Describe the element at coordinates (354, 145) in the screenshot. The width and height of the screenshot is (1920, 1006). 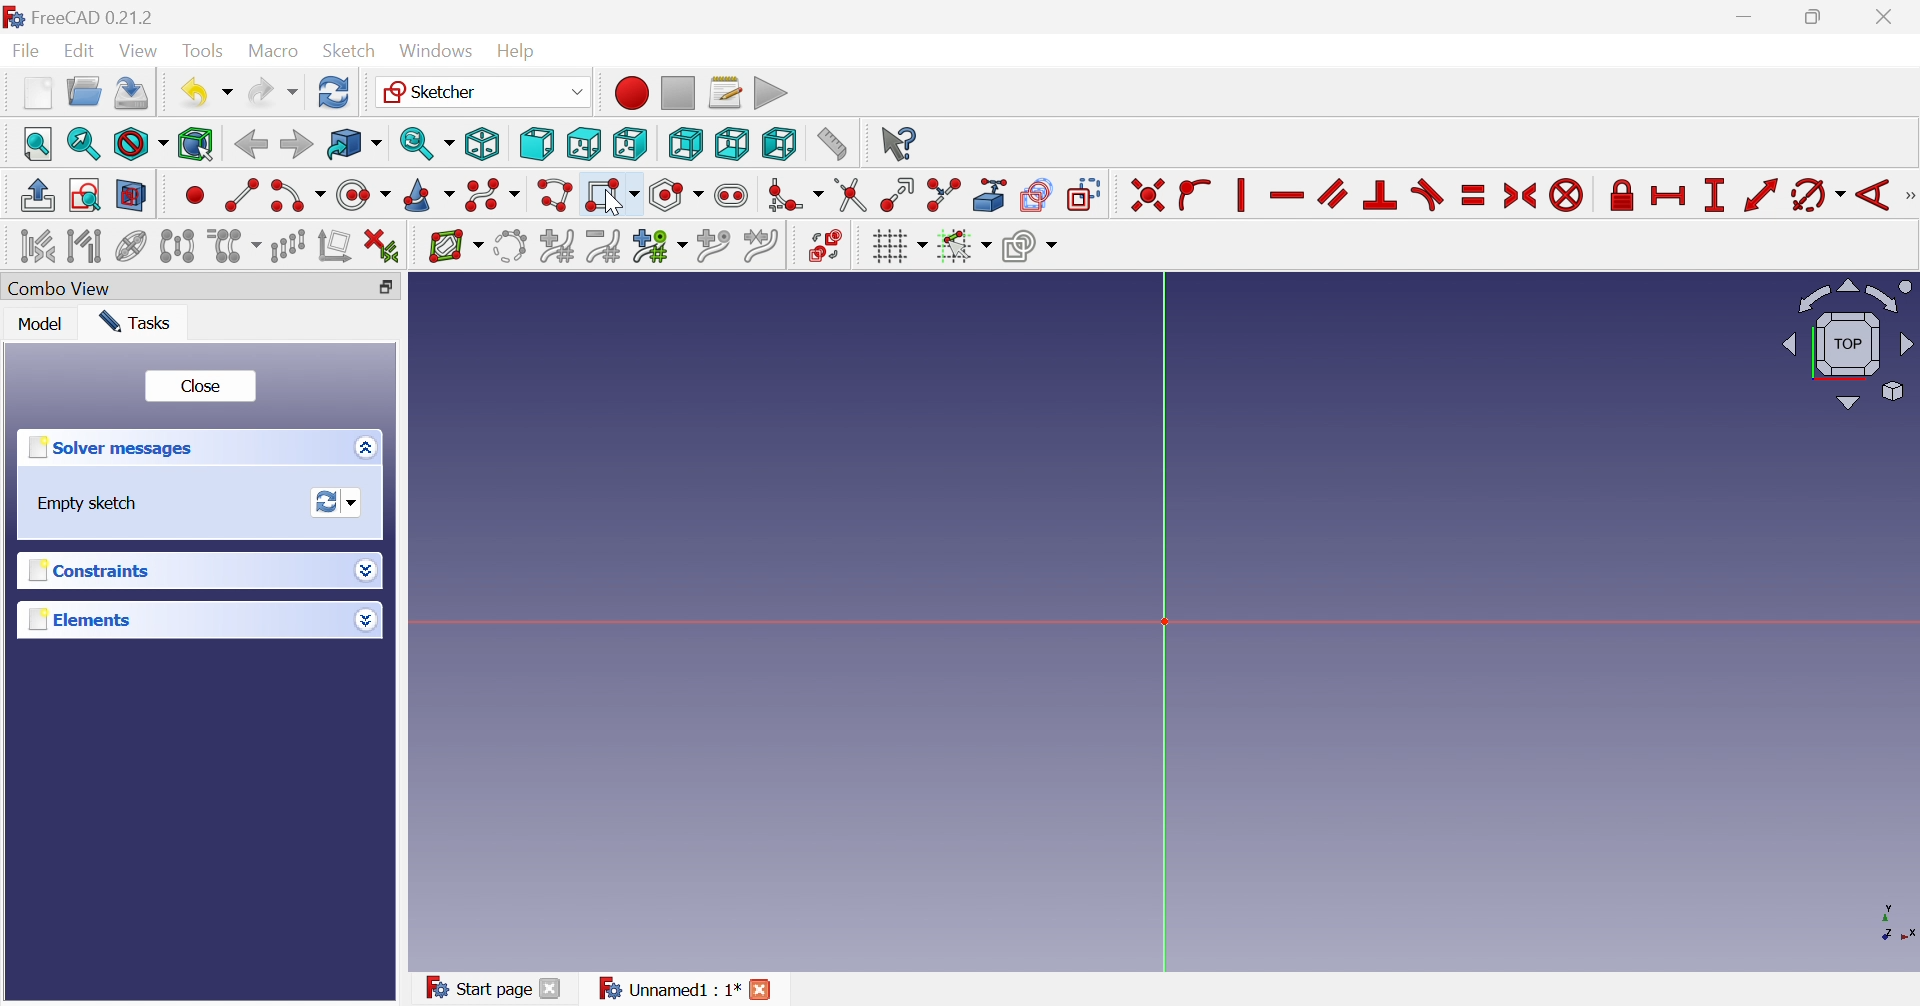
I see `Go to linked object` at that location.